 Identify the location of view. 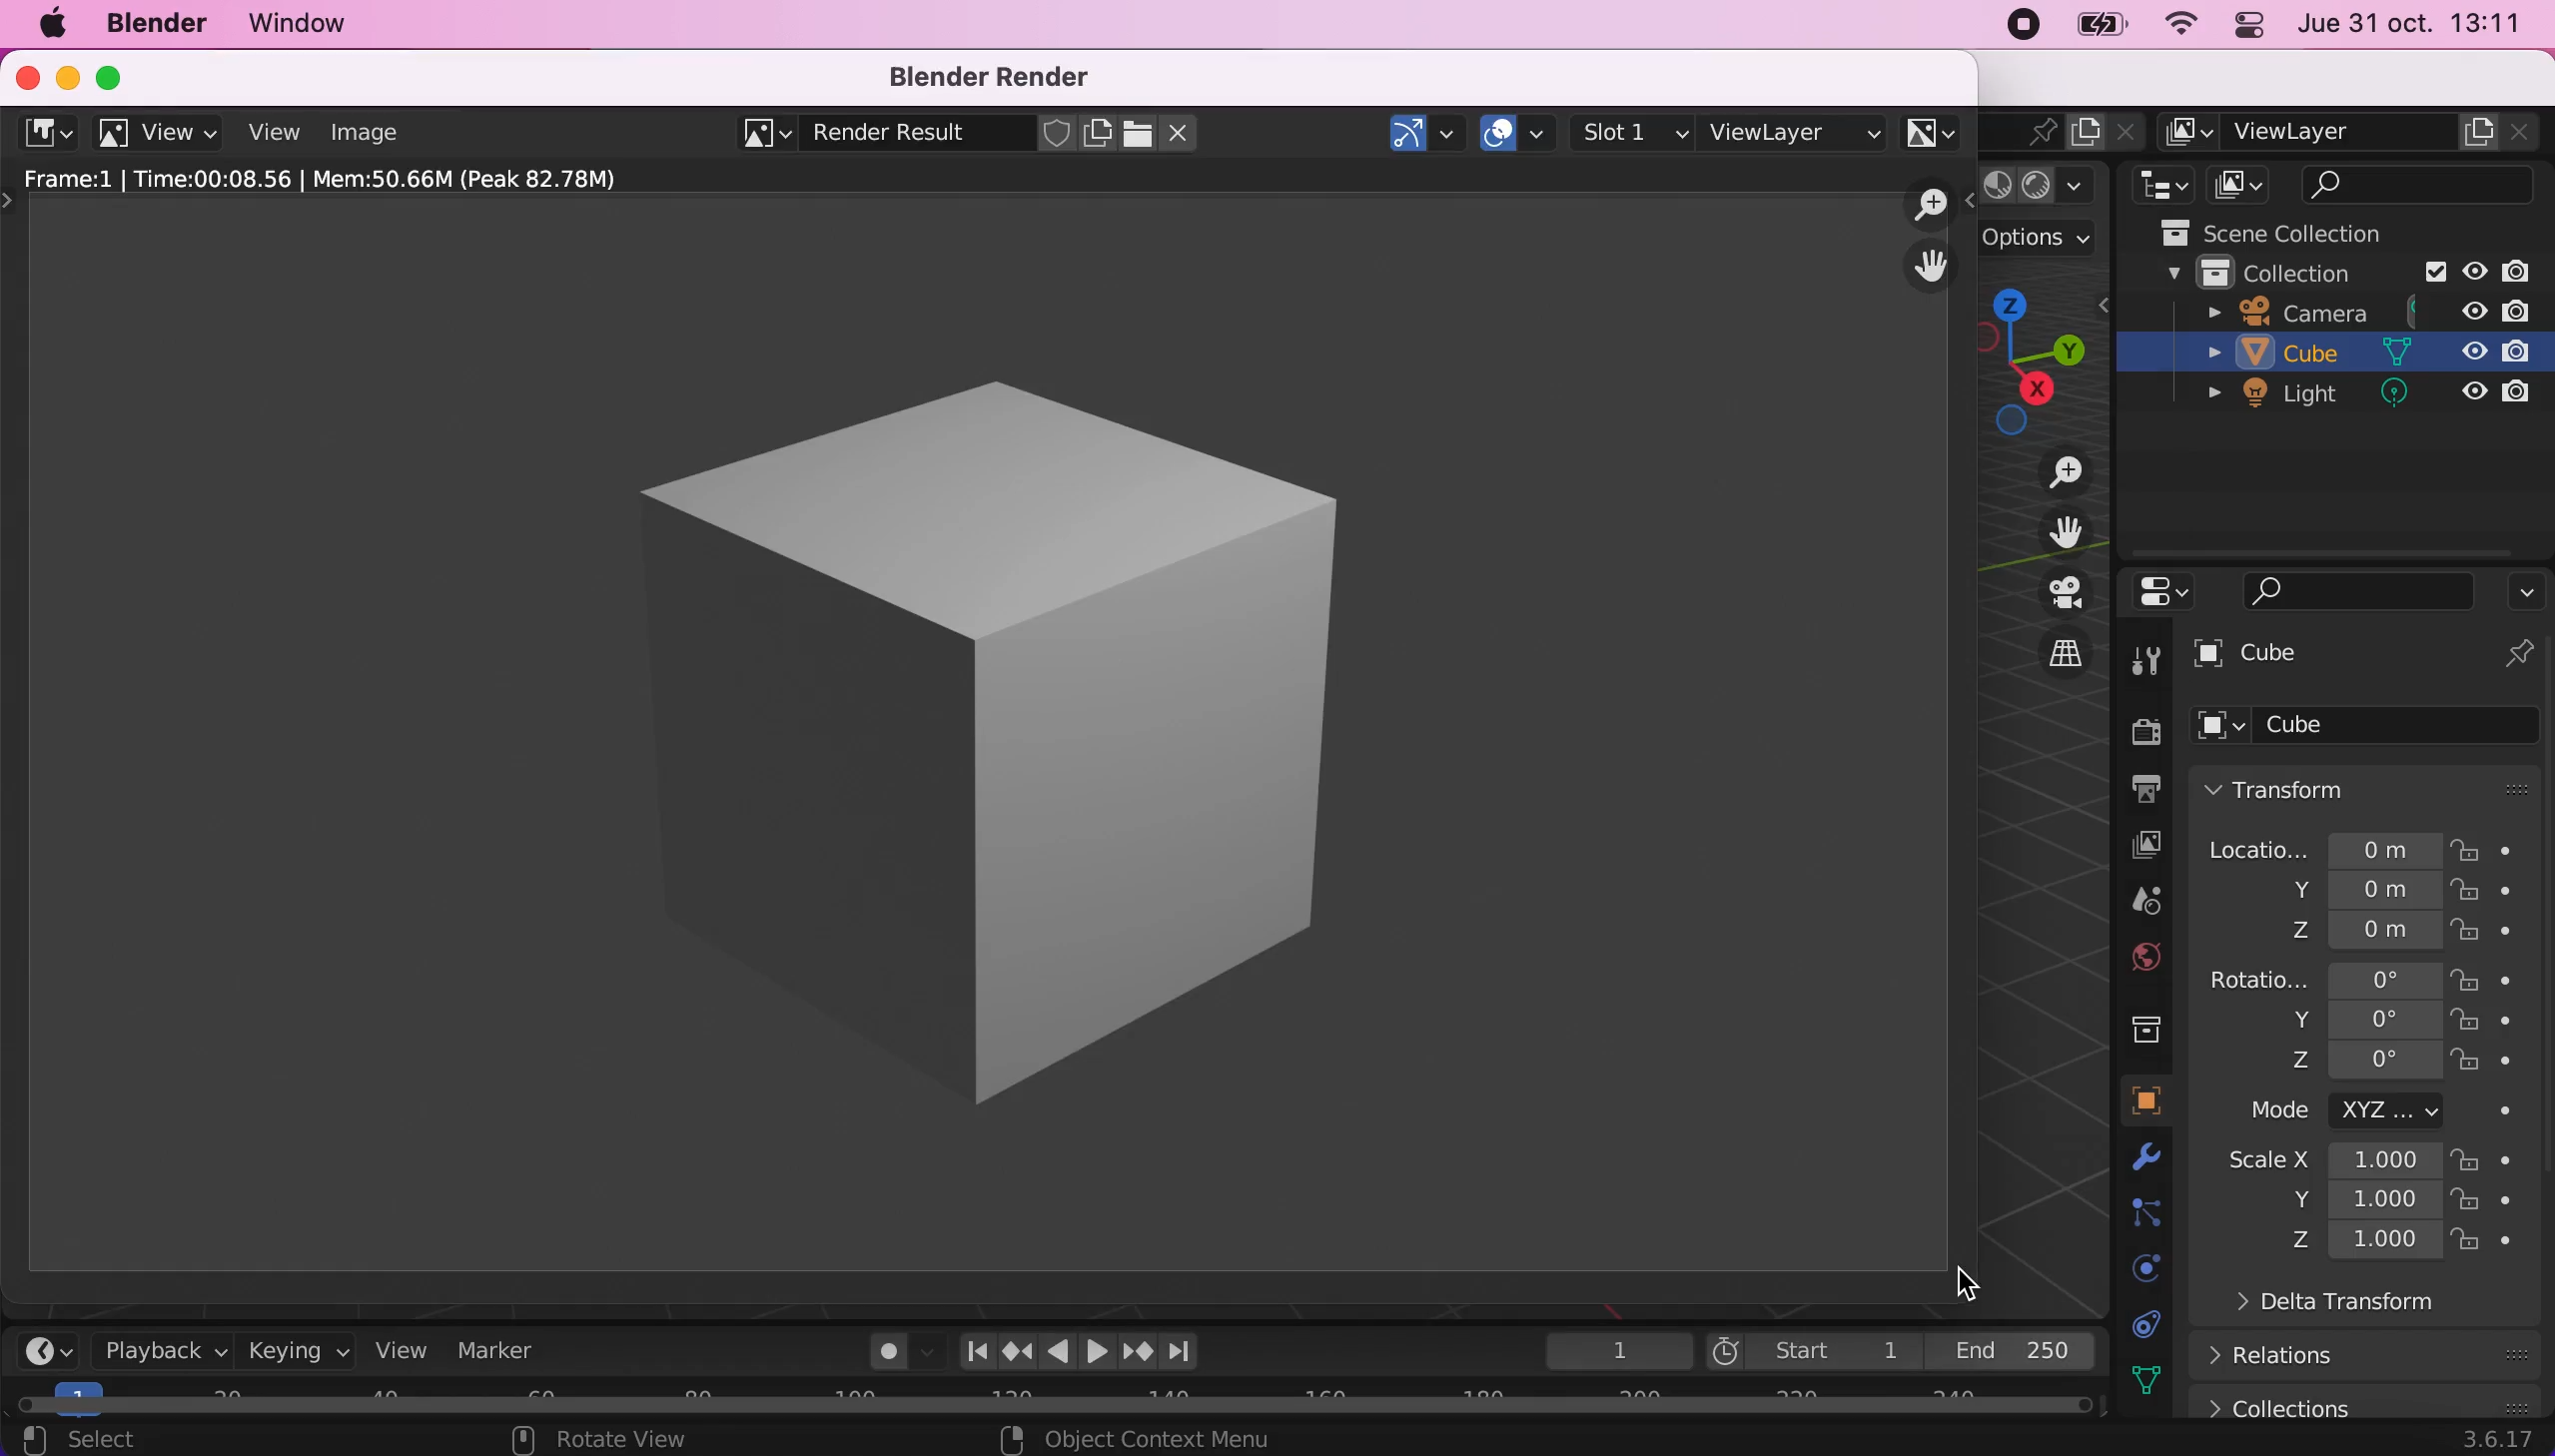
(273, 132).